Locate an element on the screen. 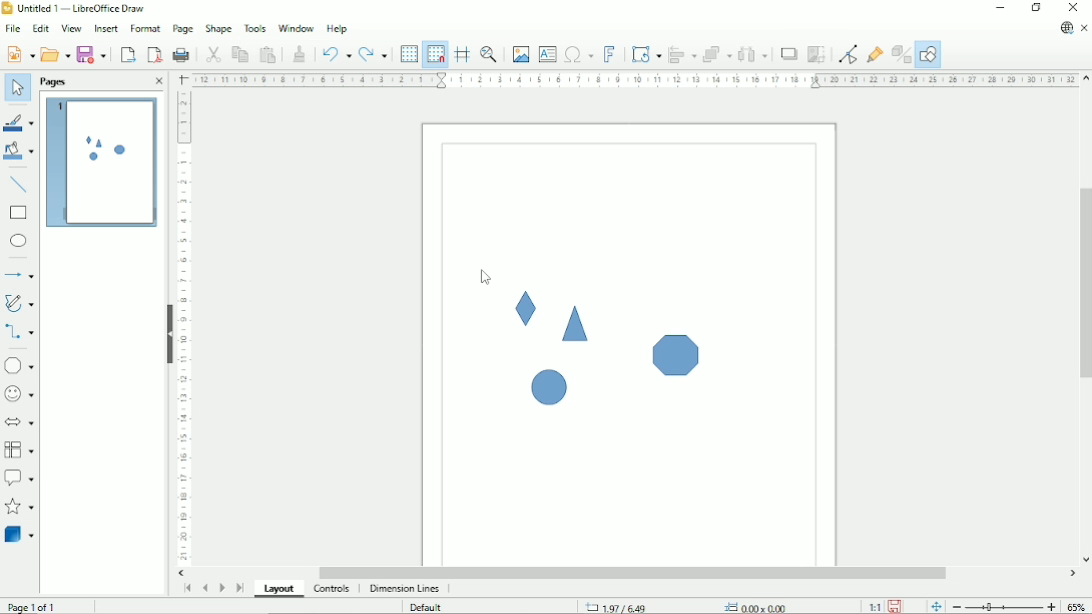 The height and width of the screenshot is (614, 1092). Edit is located at coordinates (40, 29).